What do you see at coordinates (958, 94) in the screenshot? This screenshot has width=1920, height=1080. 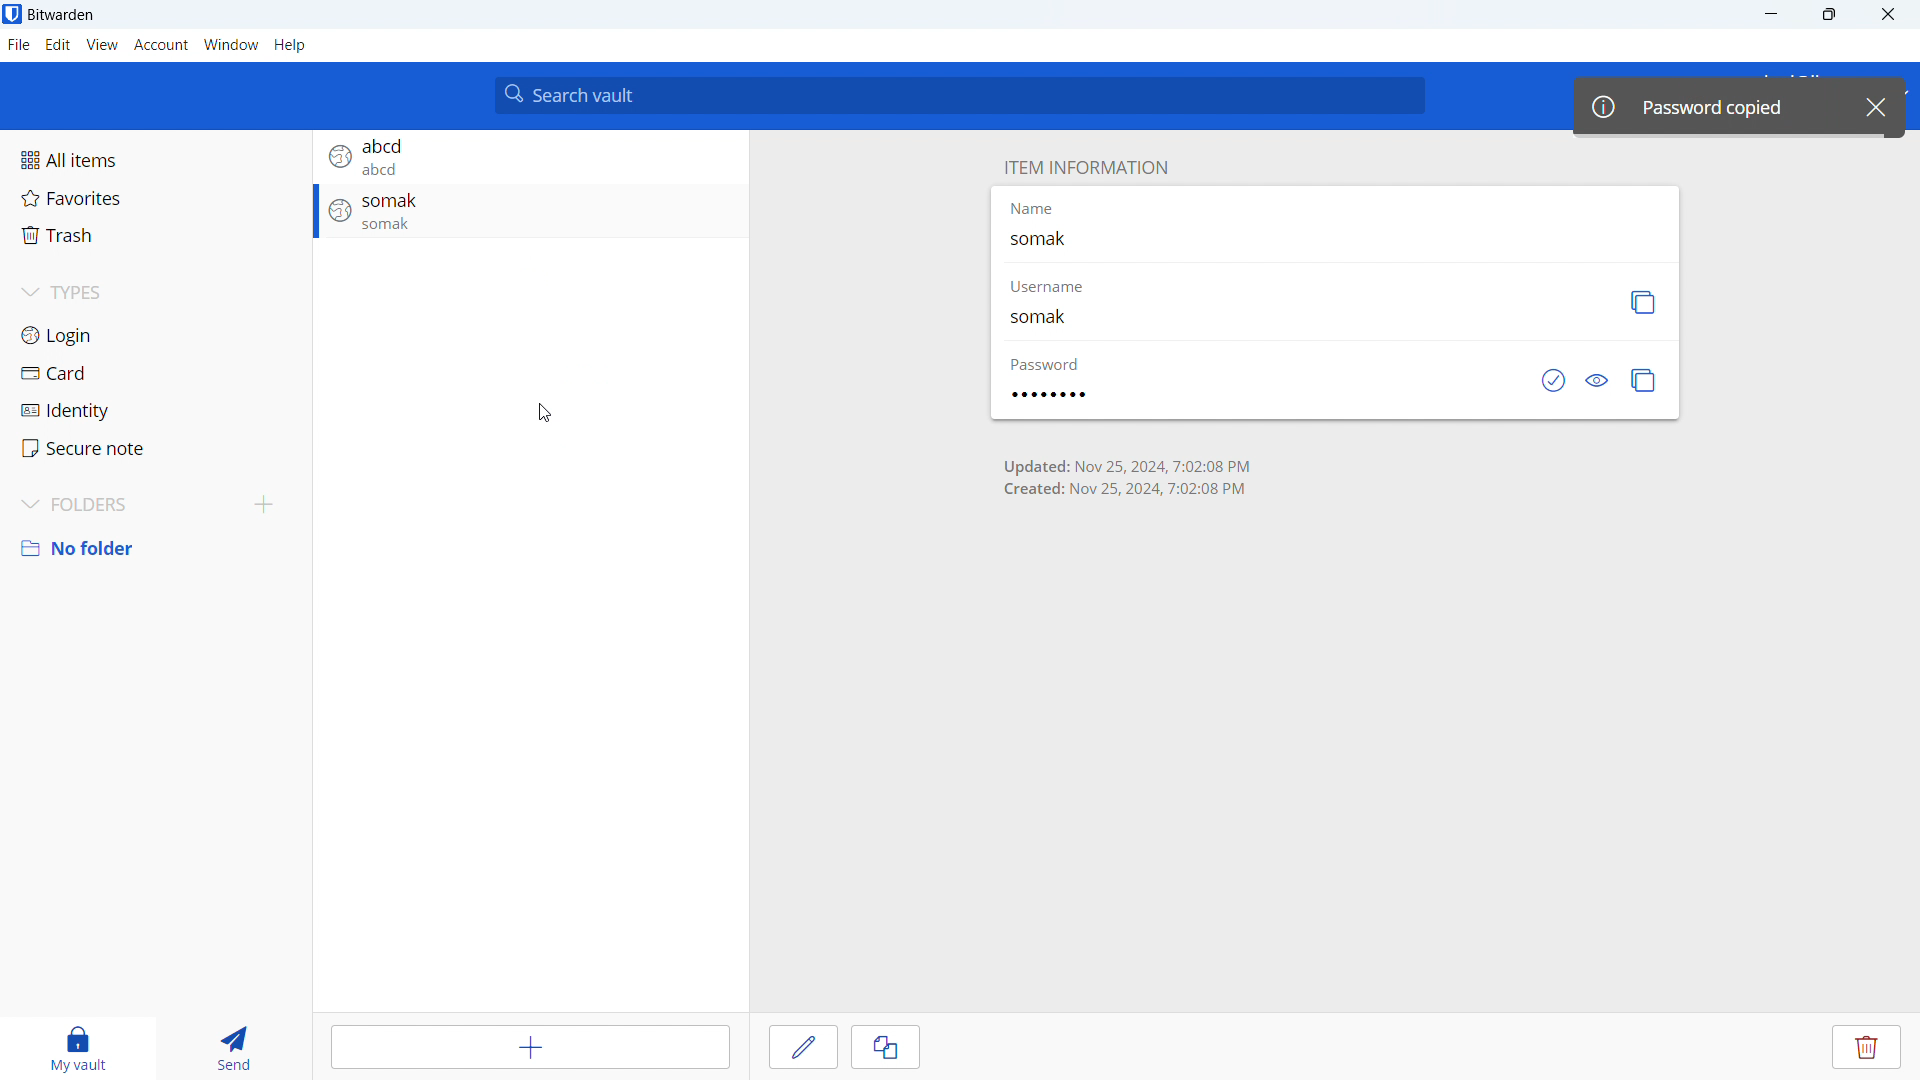 I see `search vault` at bounding box center [958, 94].